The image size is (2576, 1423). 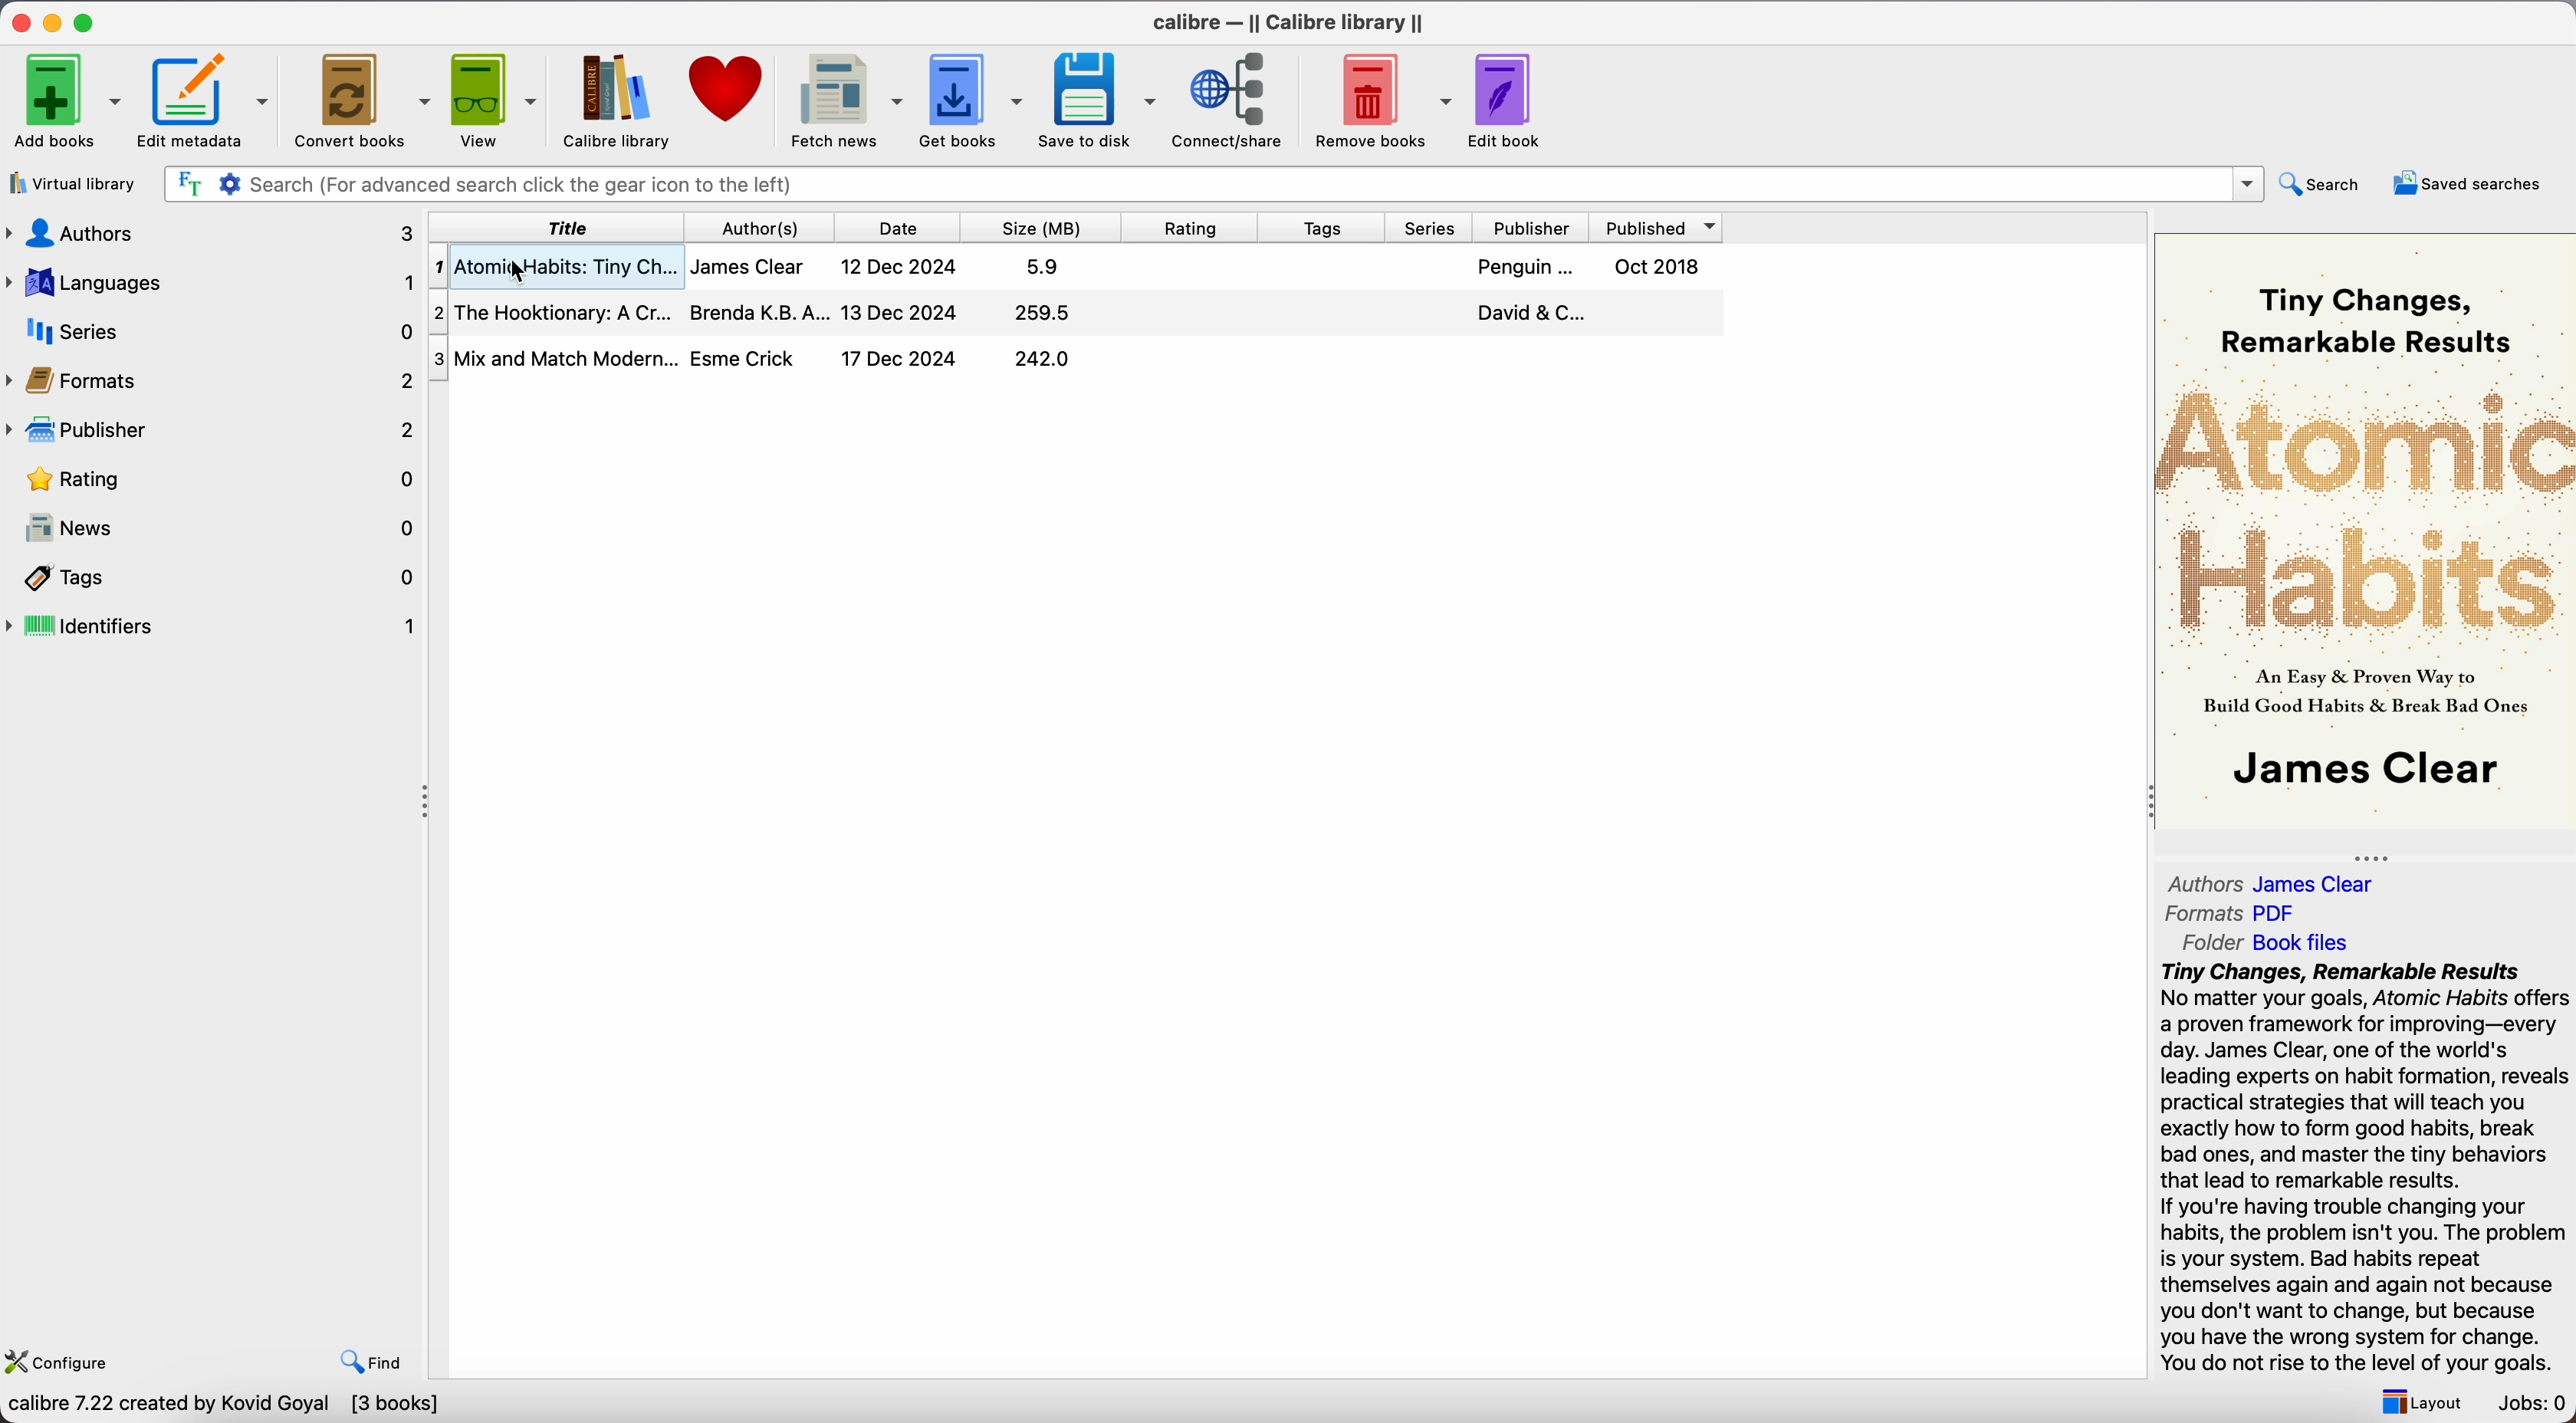 What do you see at coordinates (373, 1365) in the screenshot?
I see `find` at bounding box center [373, 1365].